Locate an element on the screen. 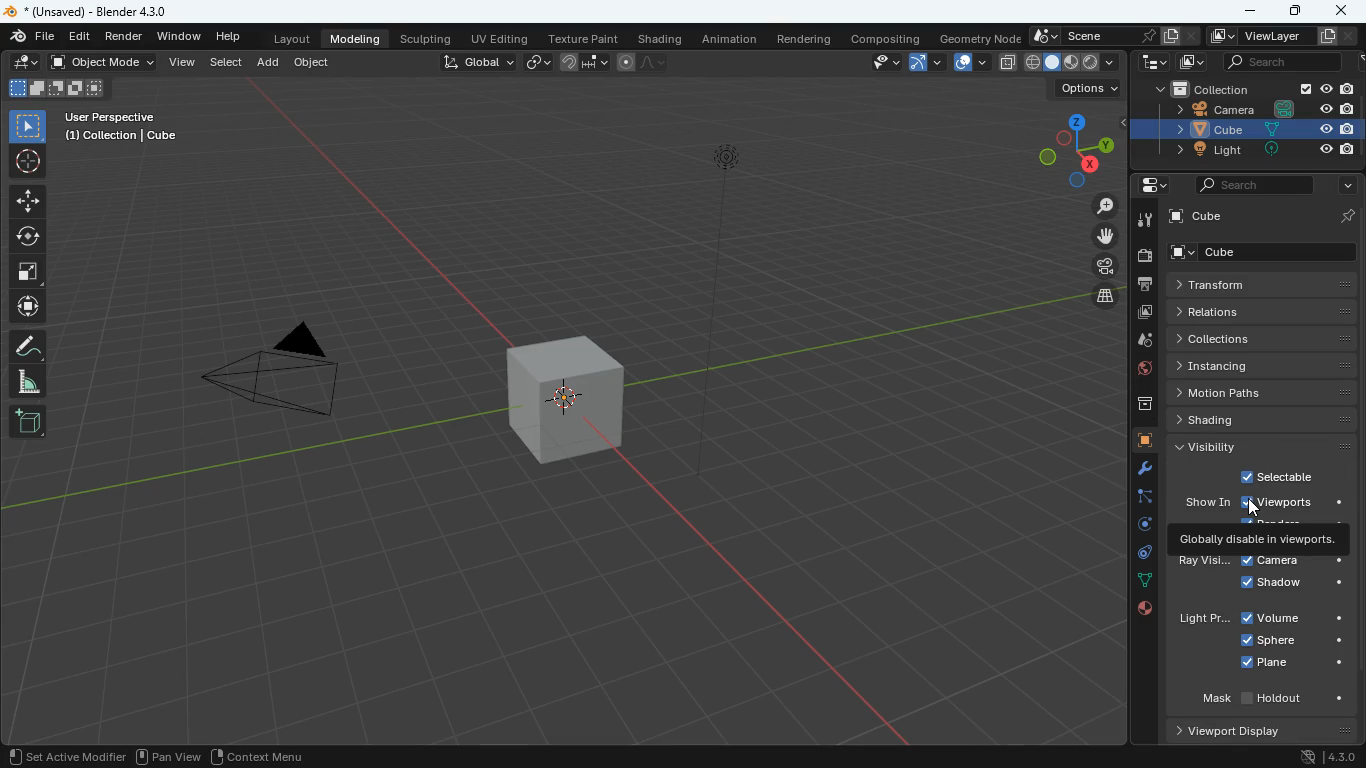  move is located at coordinates (1095, 238).